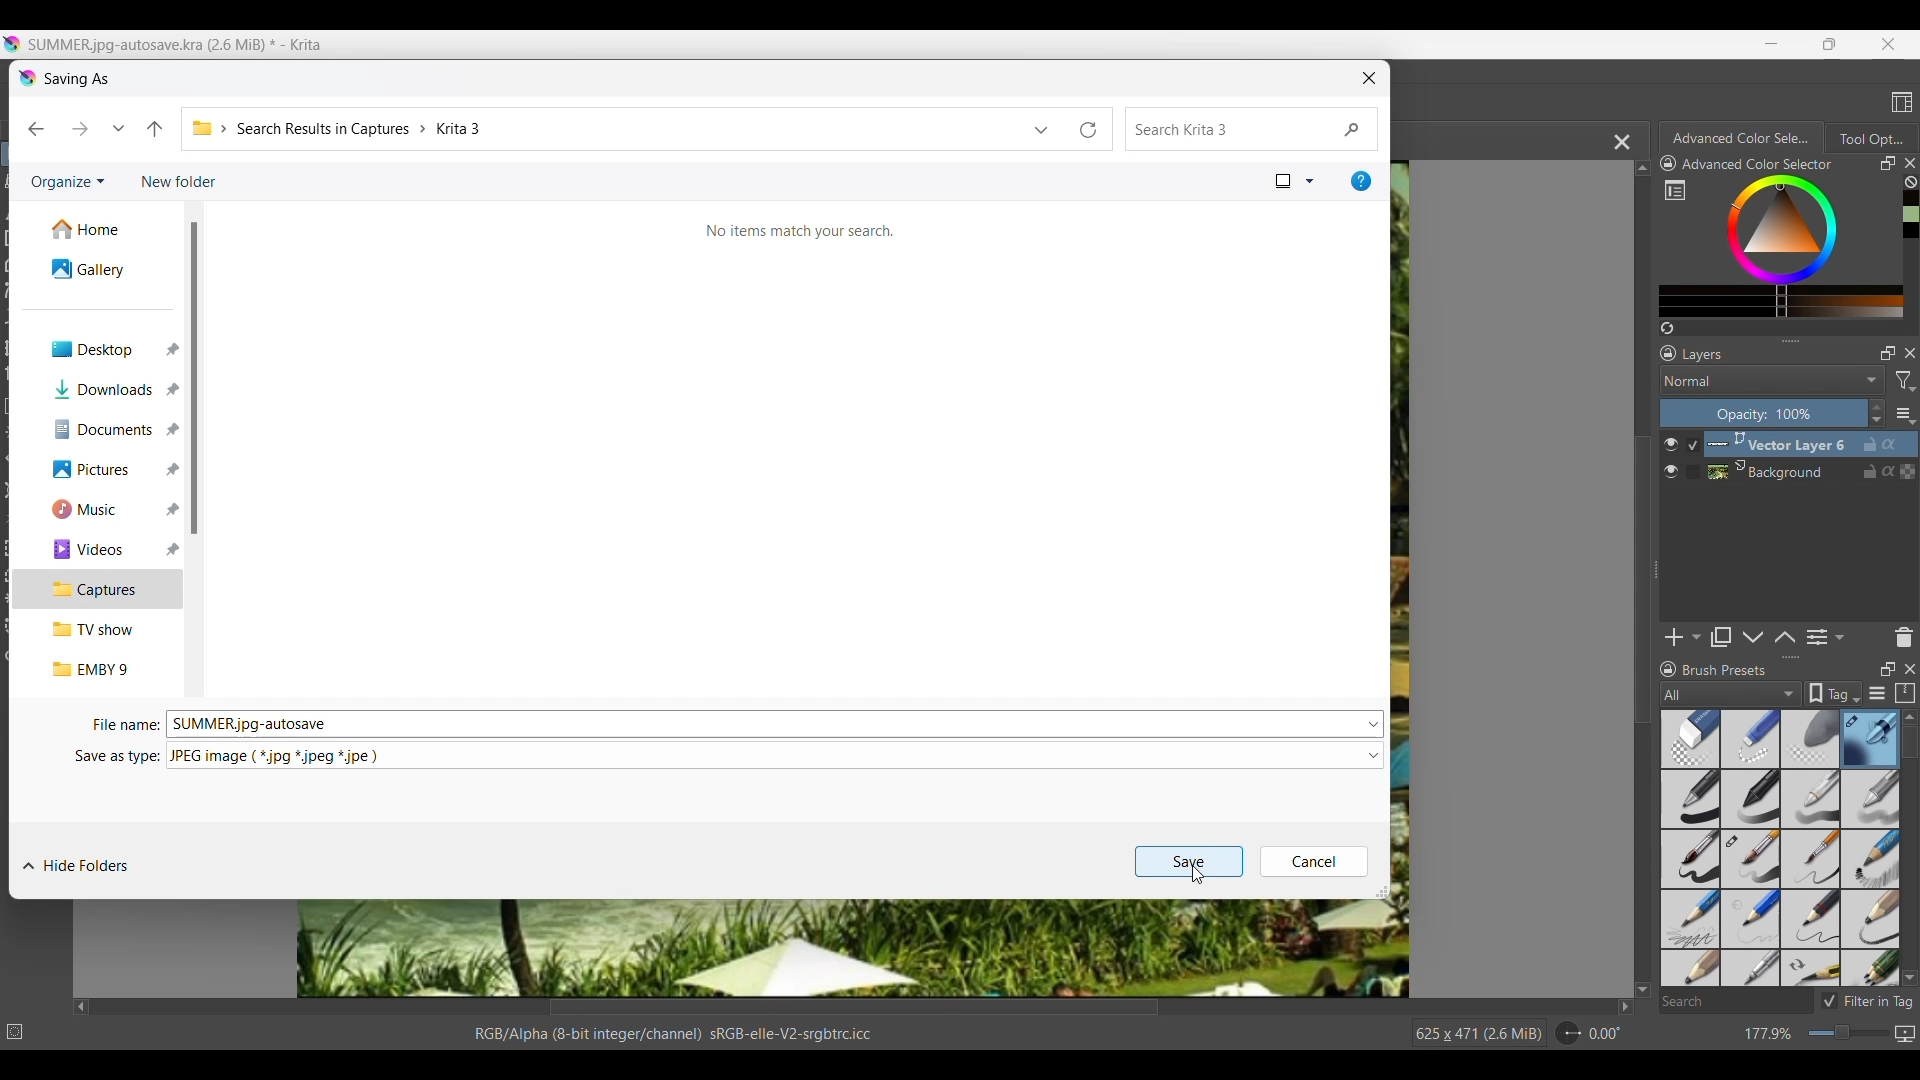 Image resolution: width=1920 pixels, height=1080 pixels. What do you see at coordinates (80, 128) in the screenshot?
I see `Go forward` at bounding box center [80, 128].